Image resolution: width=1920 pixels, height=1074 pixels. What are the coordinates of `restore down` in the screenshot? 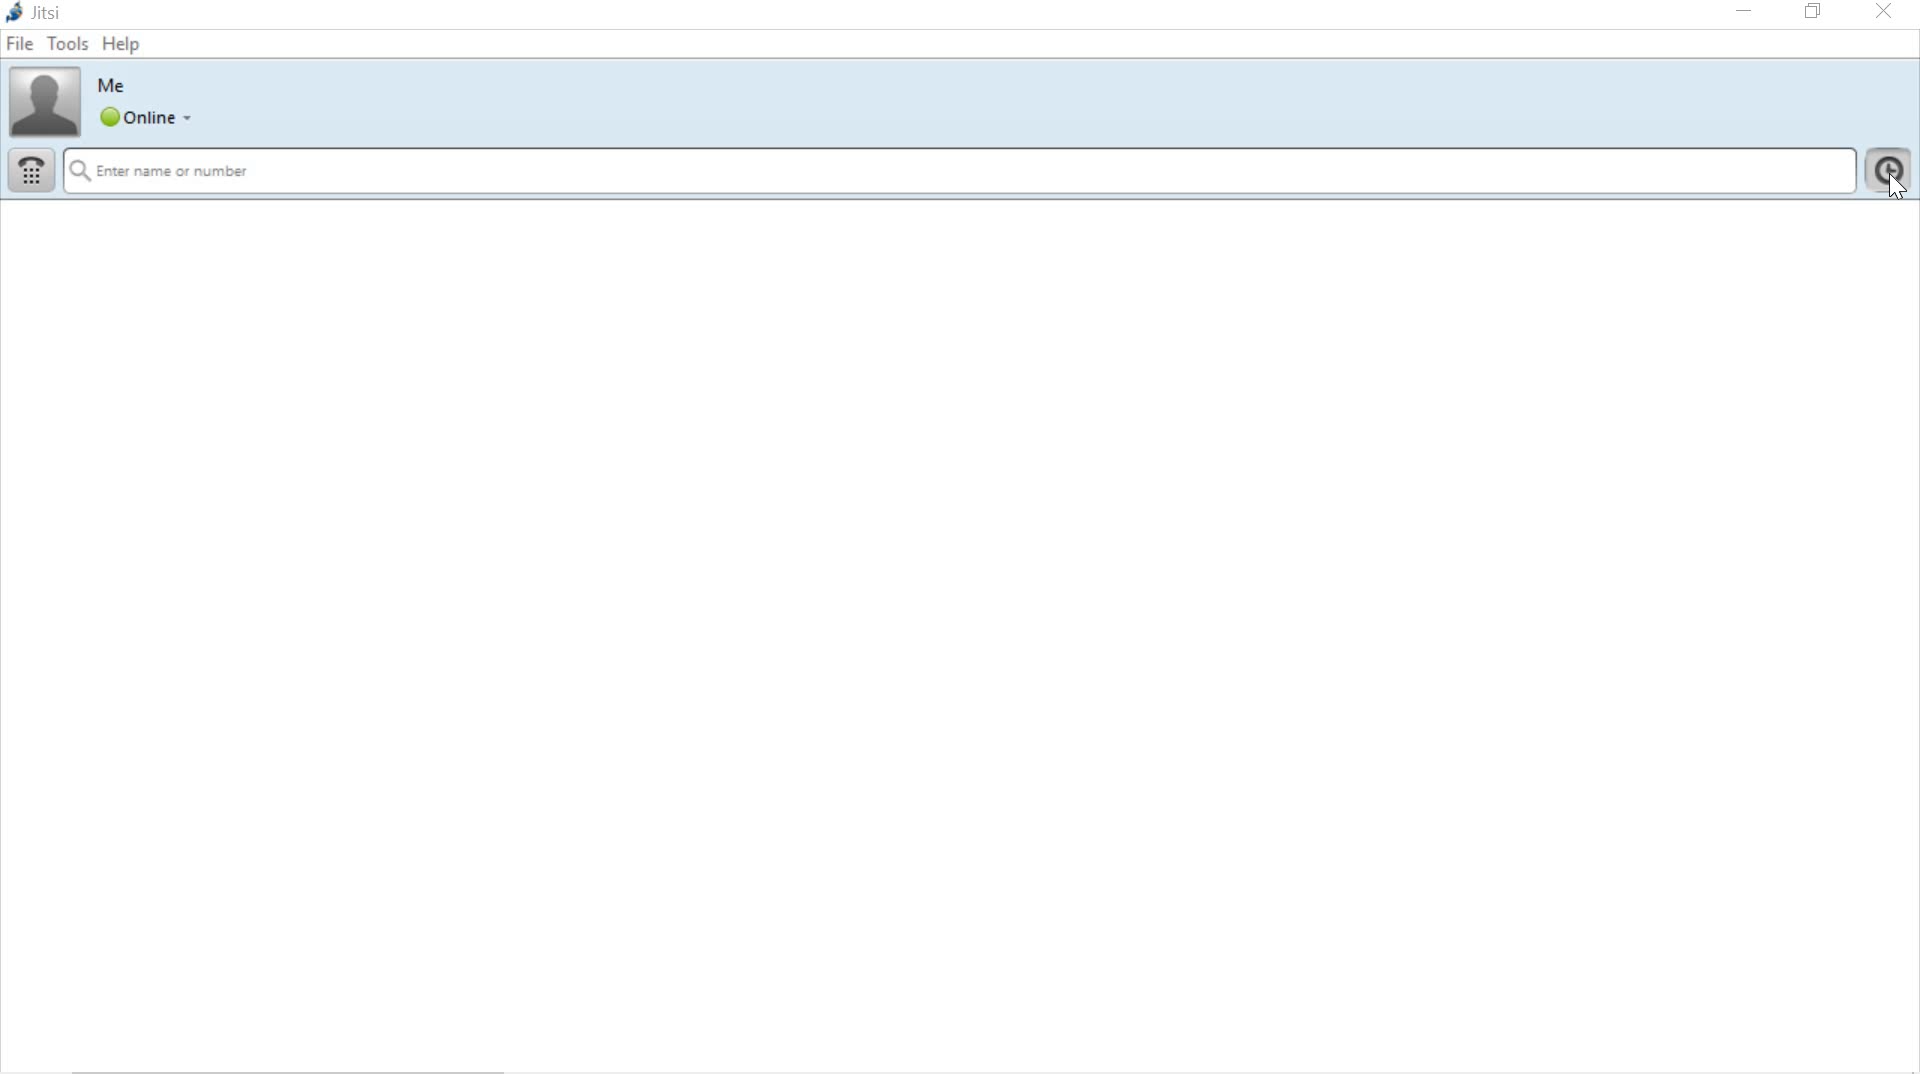 It's located at (1817, 12).